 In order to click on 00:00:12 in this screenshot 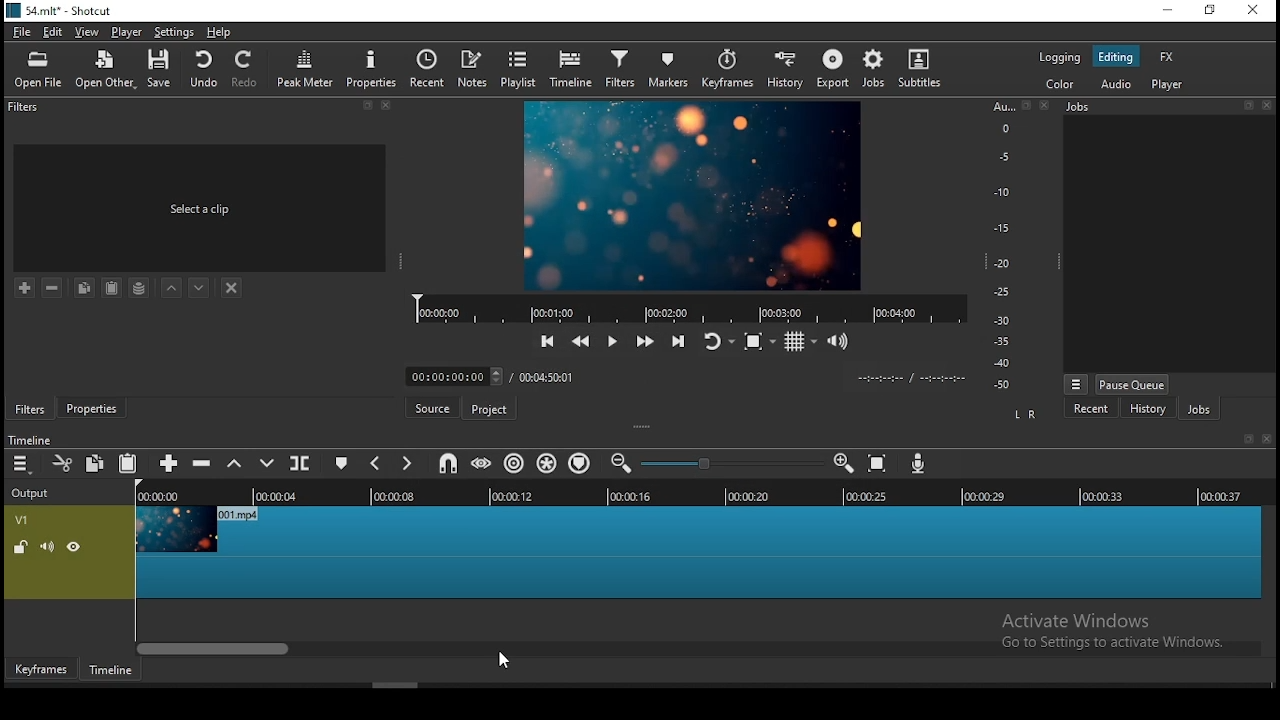, I will do `click(515, 496)`.